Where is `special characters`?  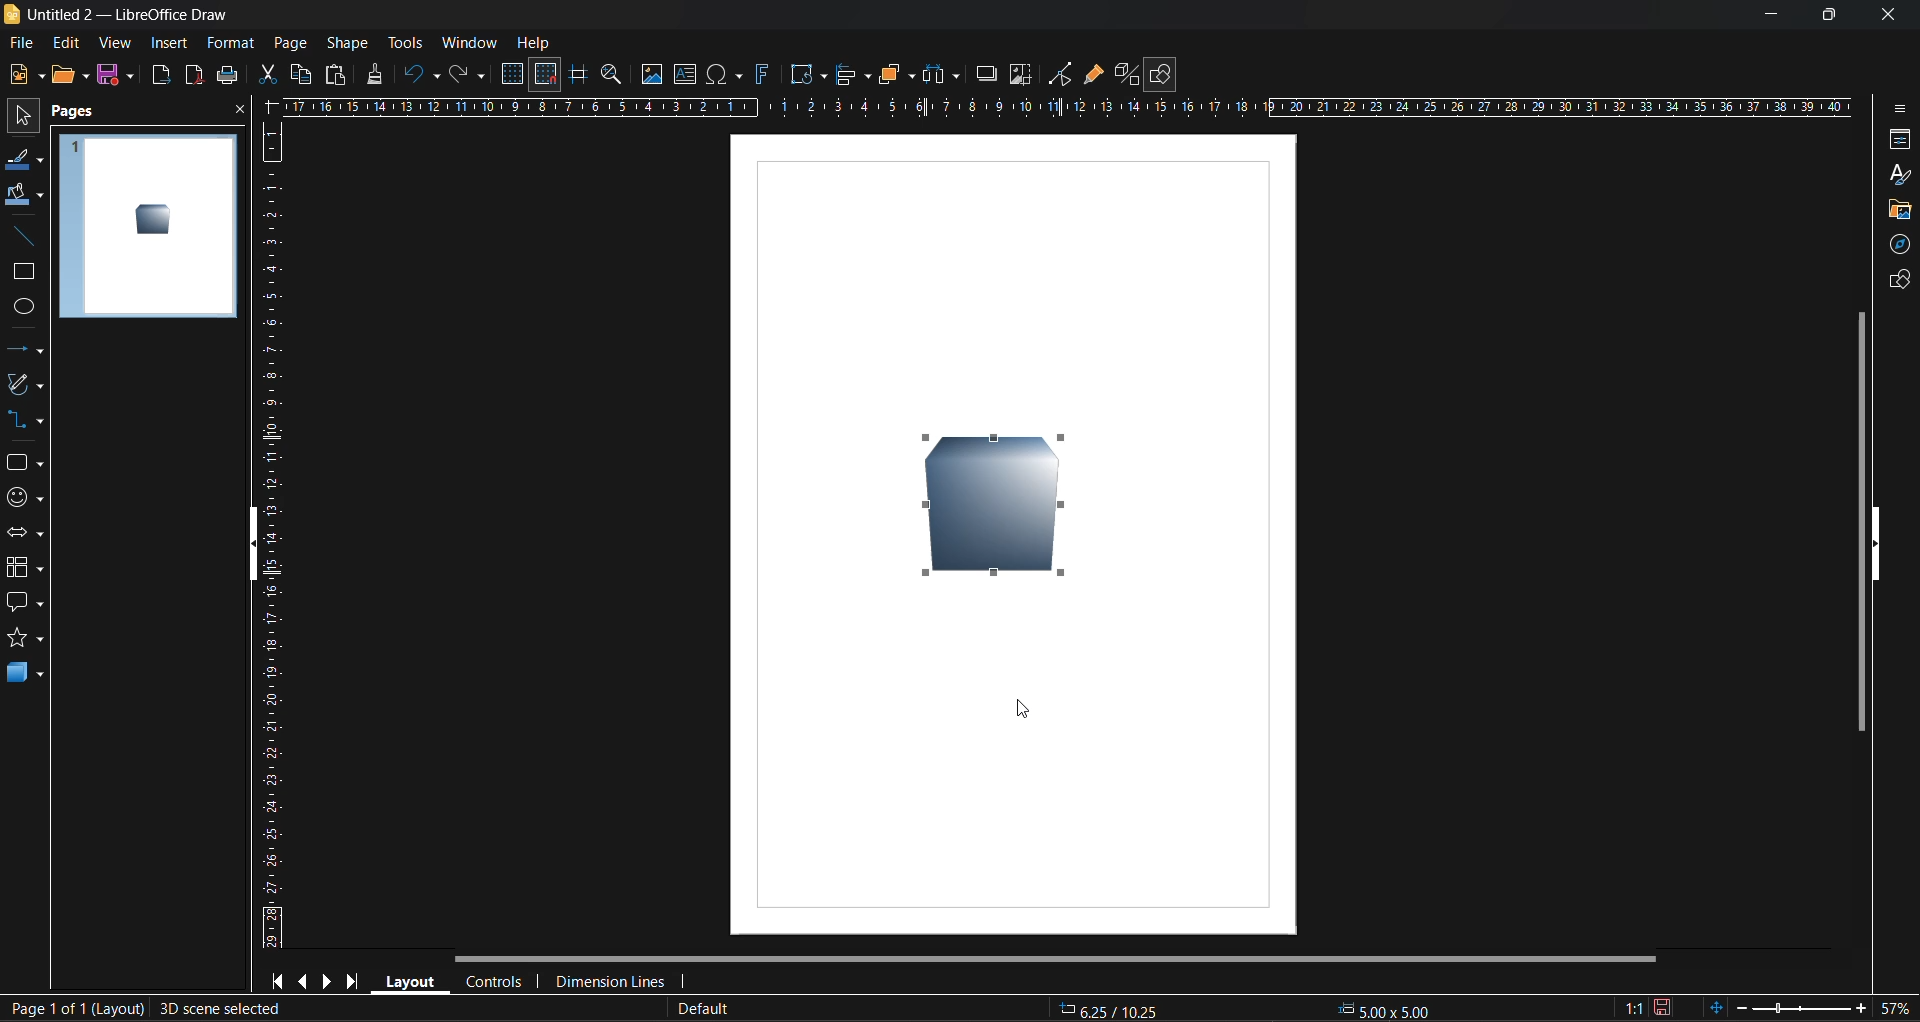 special characters is located at coordinates (729, 75).